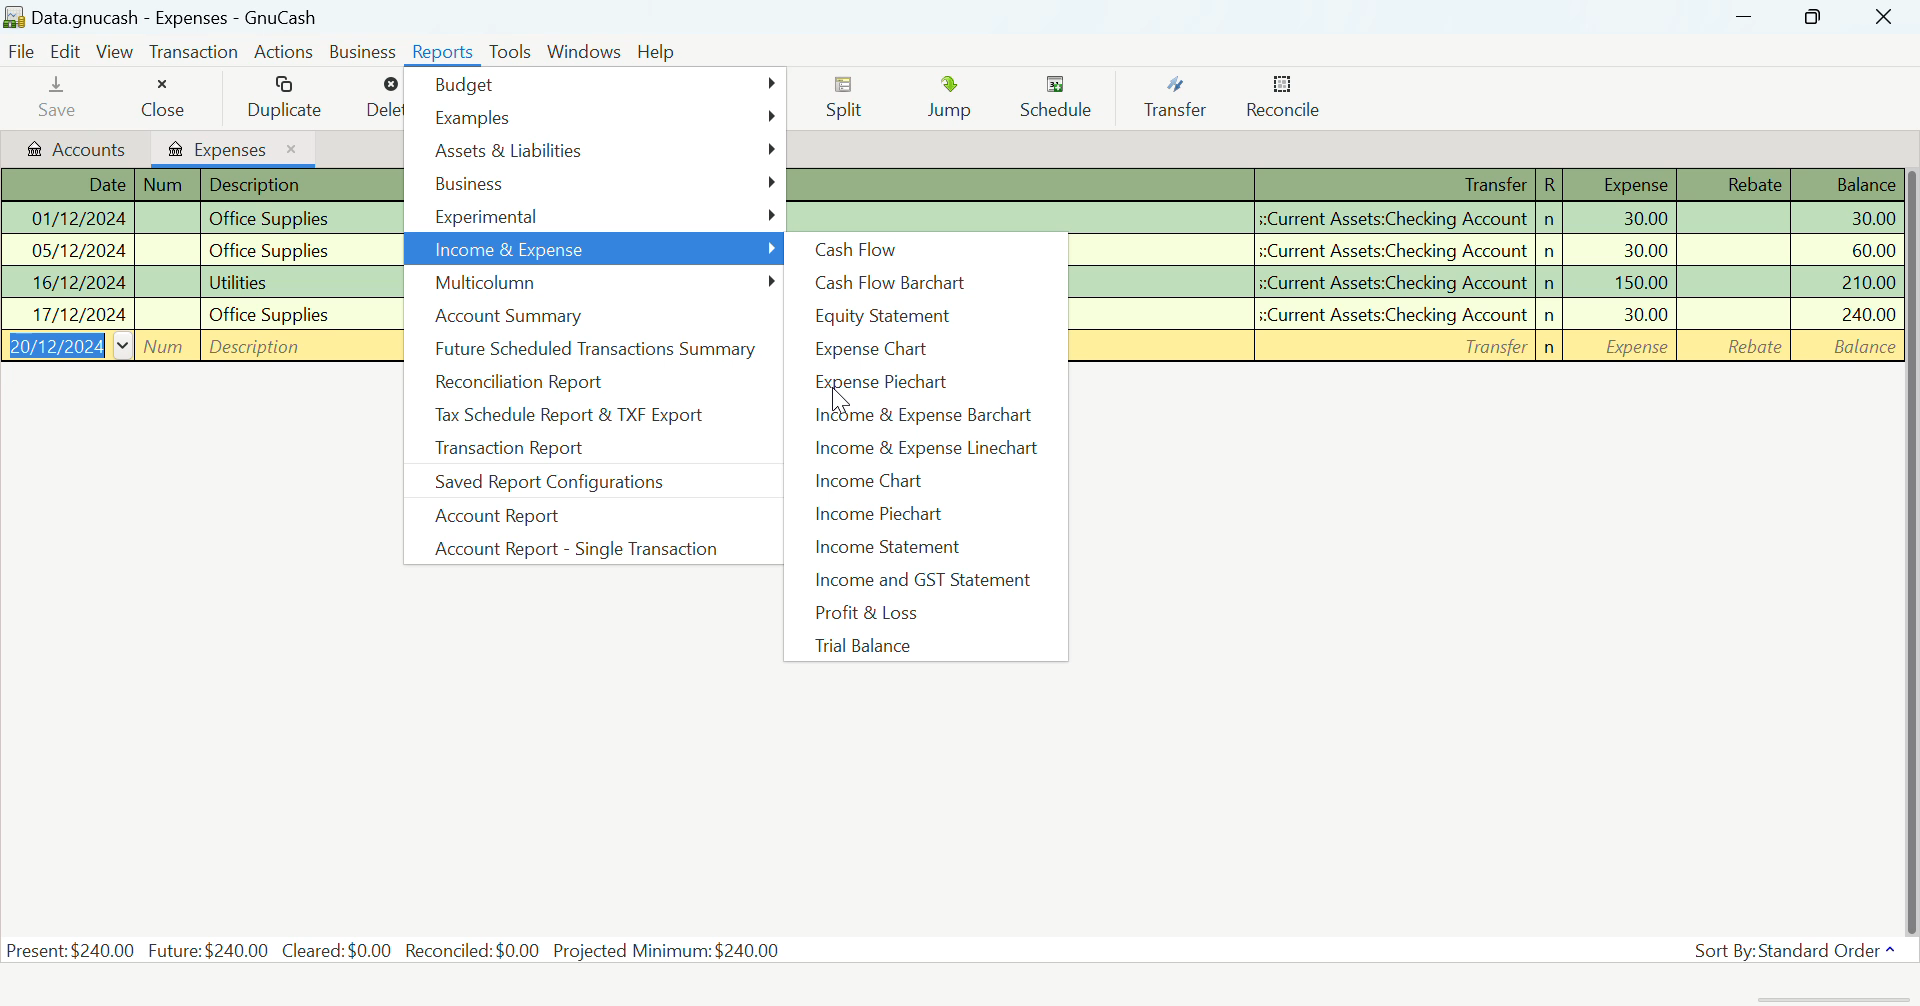 The height and width of the screenshot is (1006, 1920). What do you see at coordinates (23, 50) in the screenshot?
I see `File` at bounding box center [23, 50].